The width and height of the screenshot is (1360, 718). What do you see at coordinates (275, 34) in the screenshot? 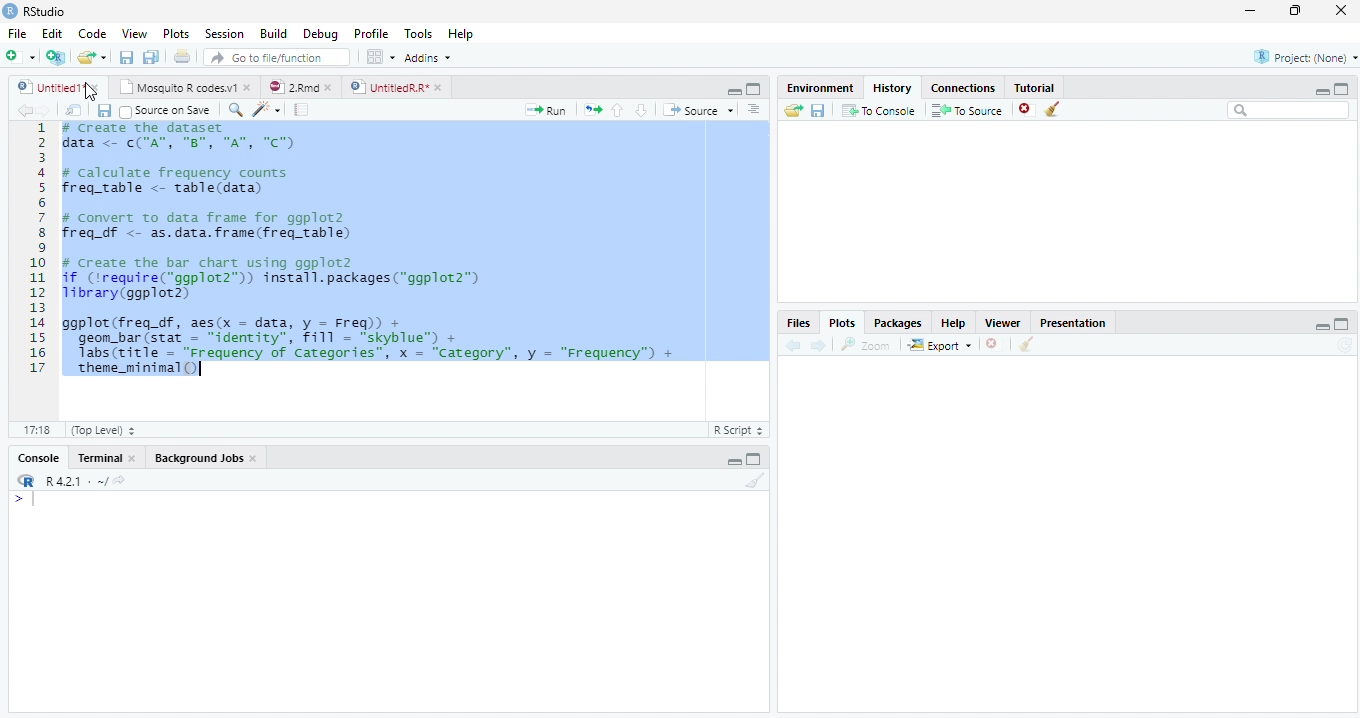
I see `Build` at bounding box center [275, 34].